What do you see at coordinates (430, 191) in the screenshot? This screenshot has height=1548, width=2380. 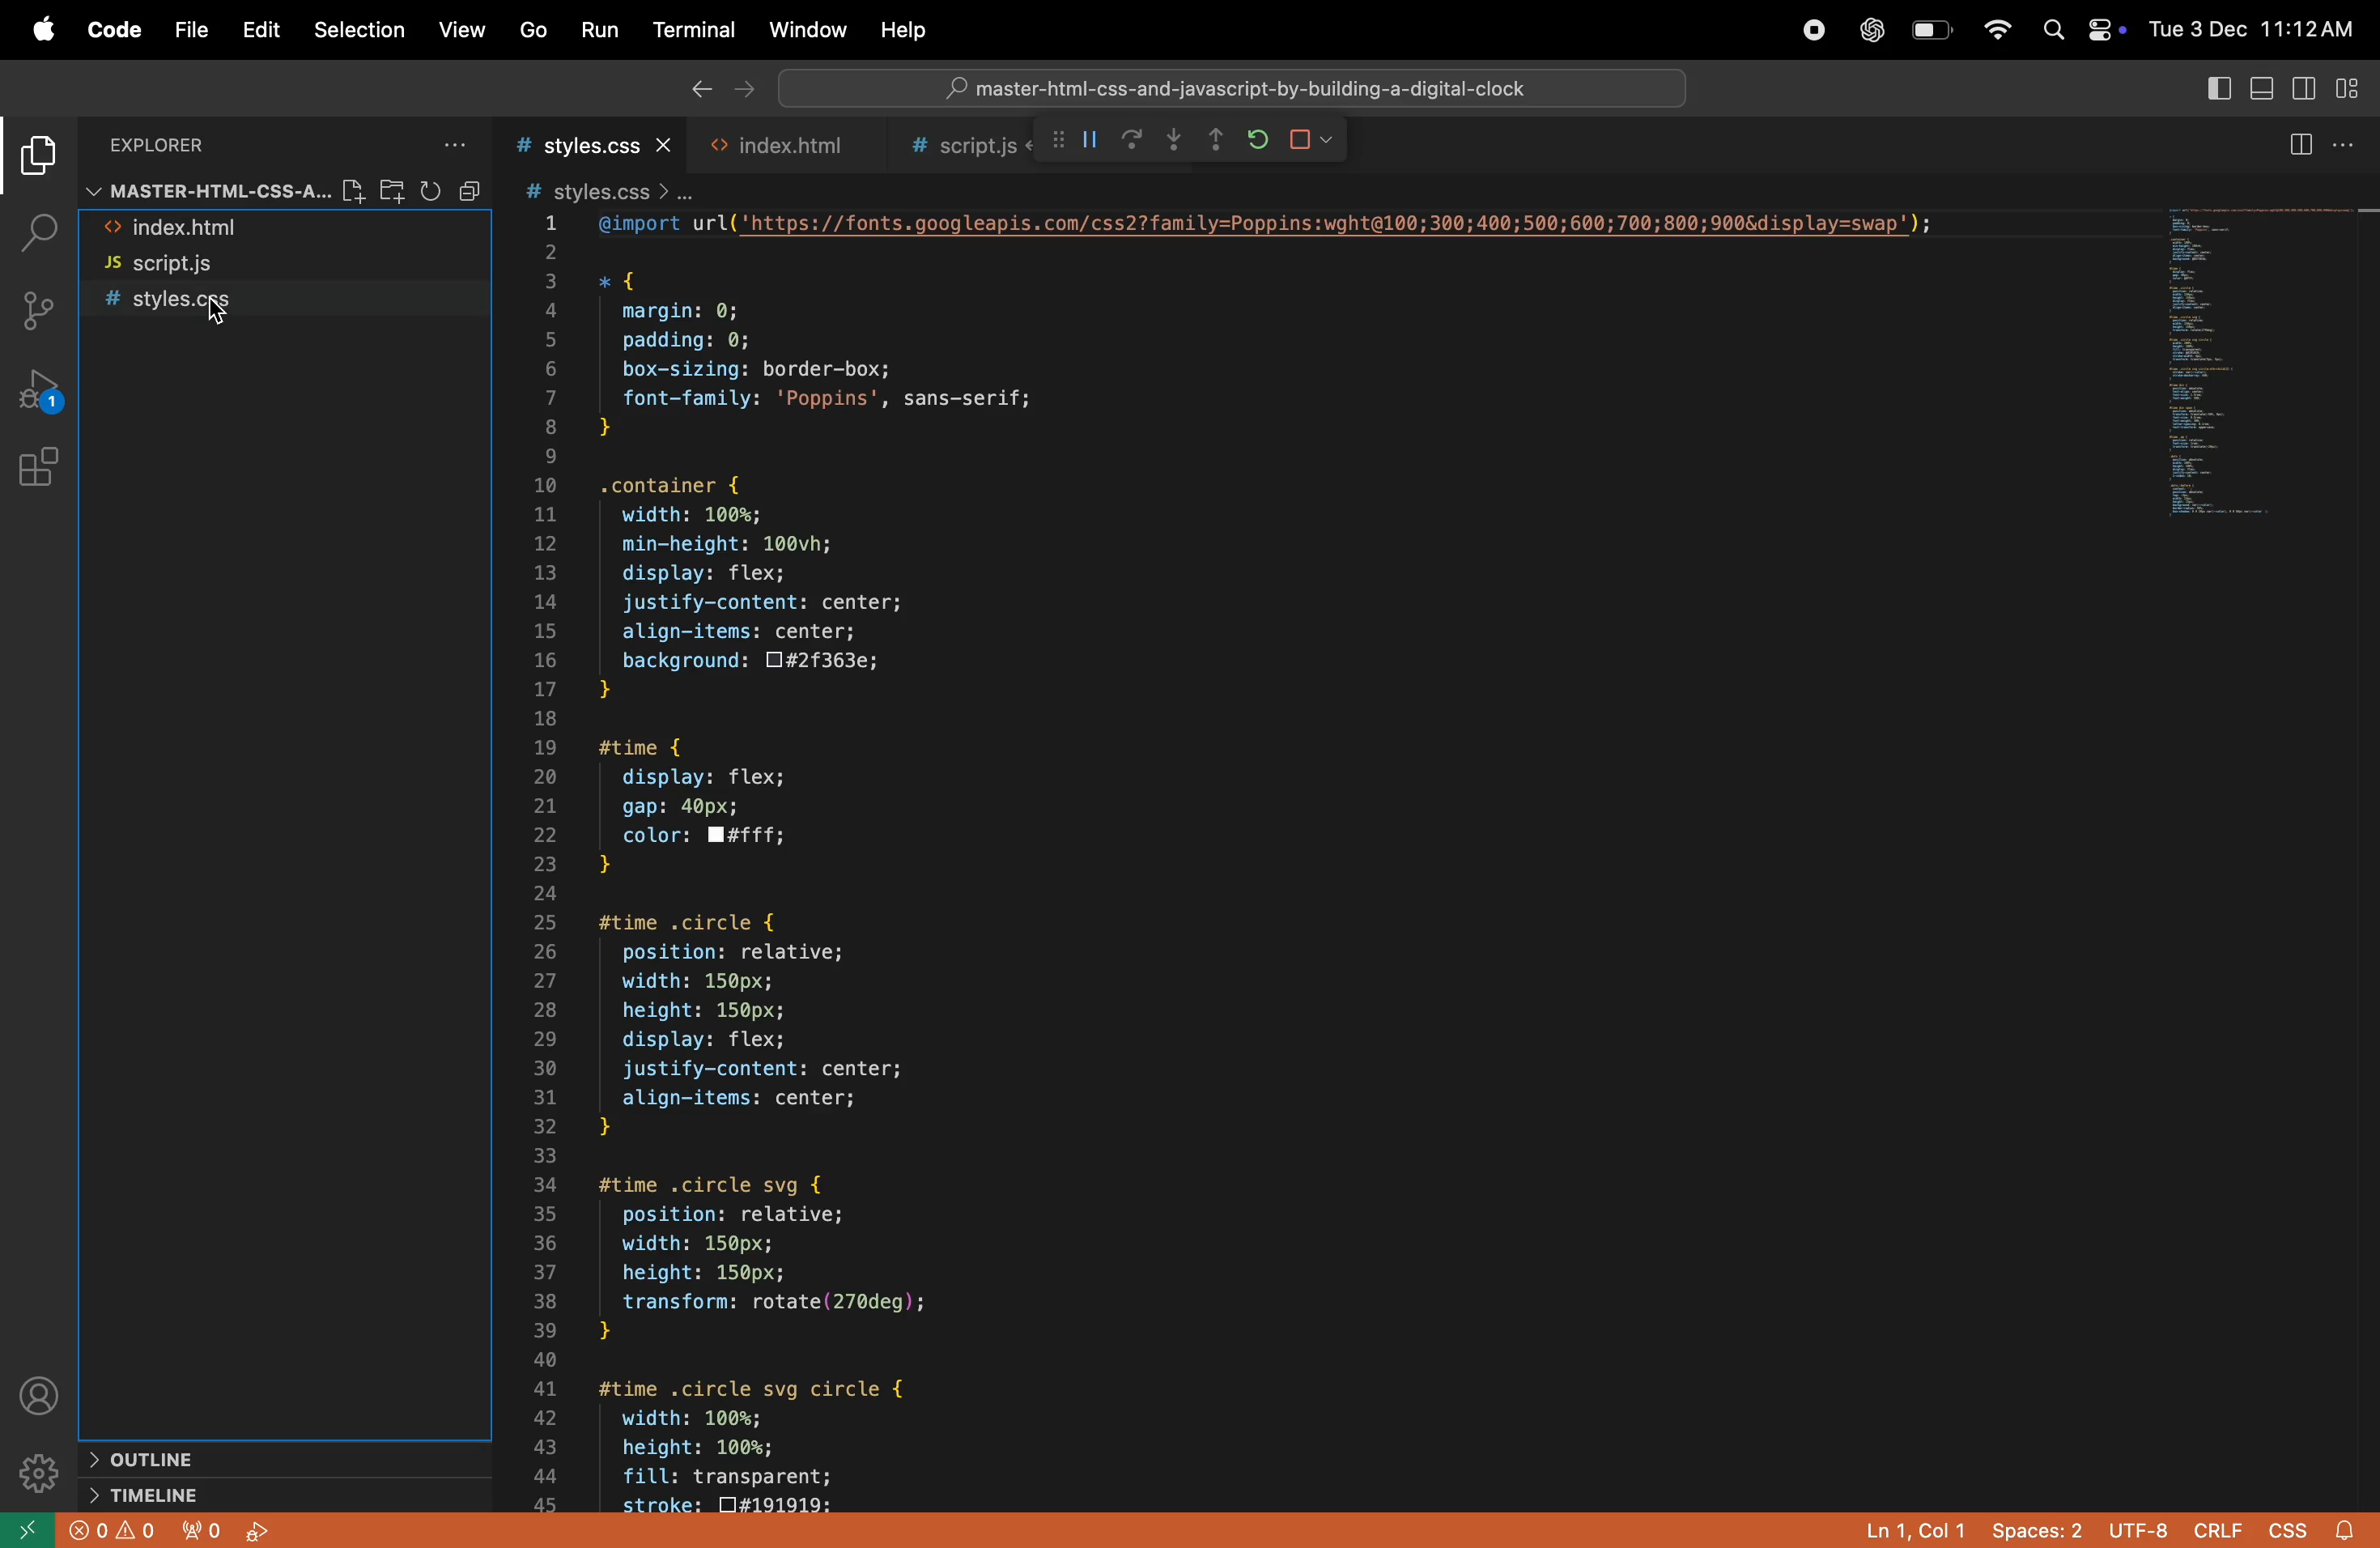 I see `refresh explorer` at bounding box center [430, 191].